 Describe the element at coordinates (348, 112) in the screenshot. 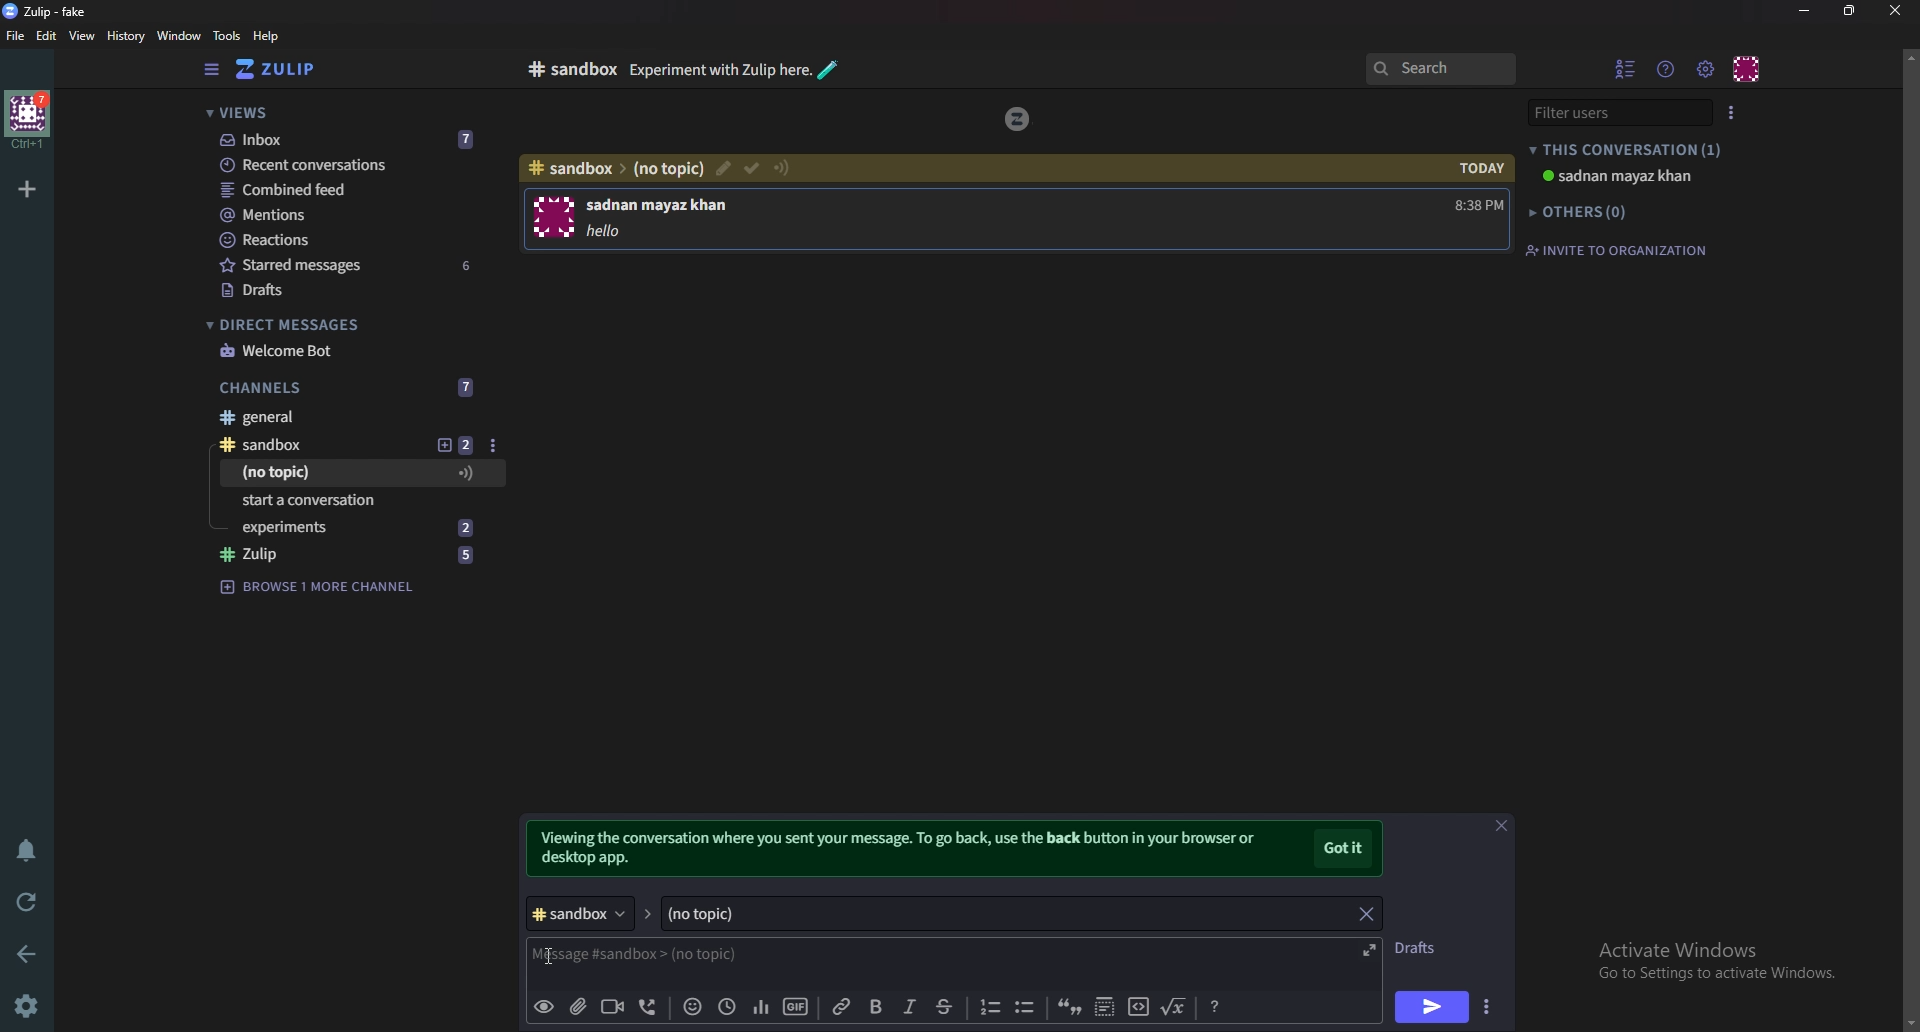

I see `views` at that location.